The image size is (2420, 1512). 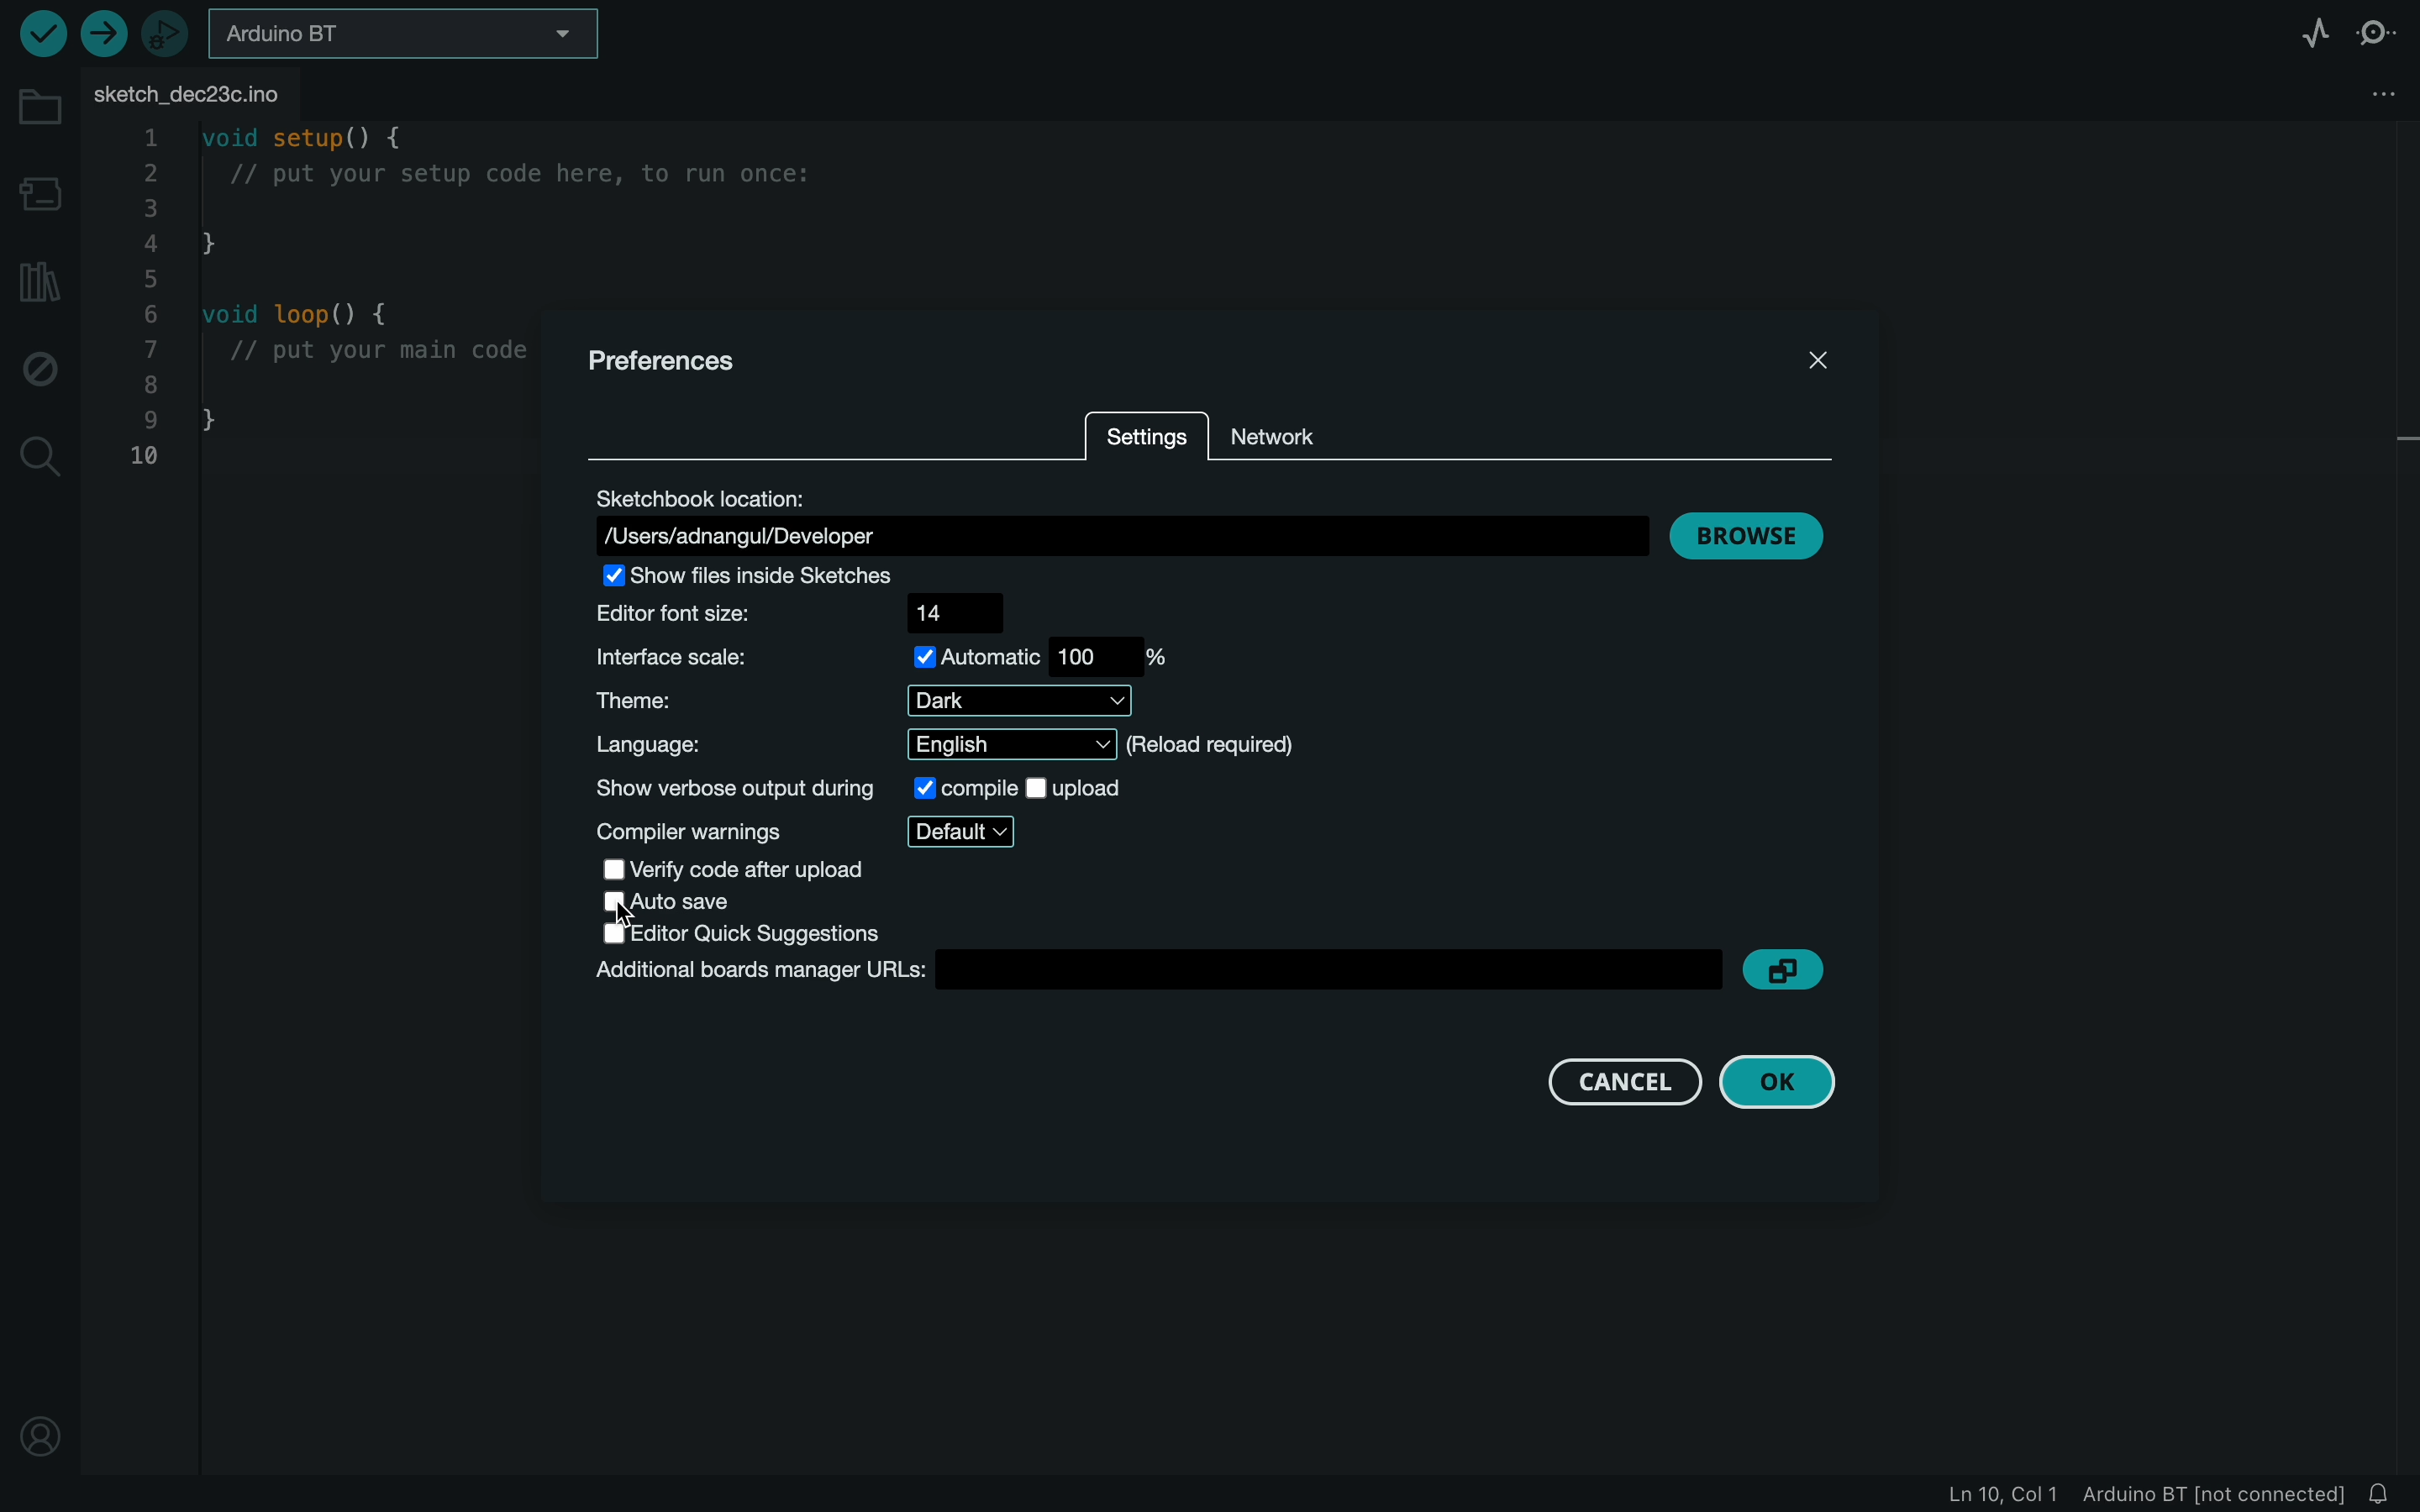 What do you see at coordinates (1814, 356) in the screenshot?
I see `close` at bounding box center [1814, 356].